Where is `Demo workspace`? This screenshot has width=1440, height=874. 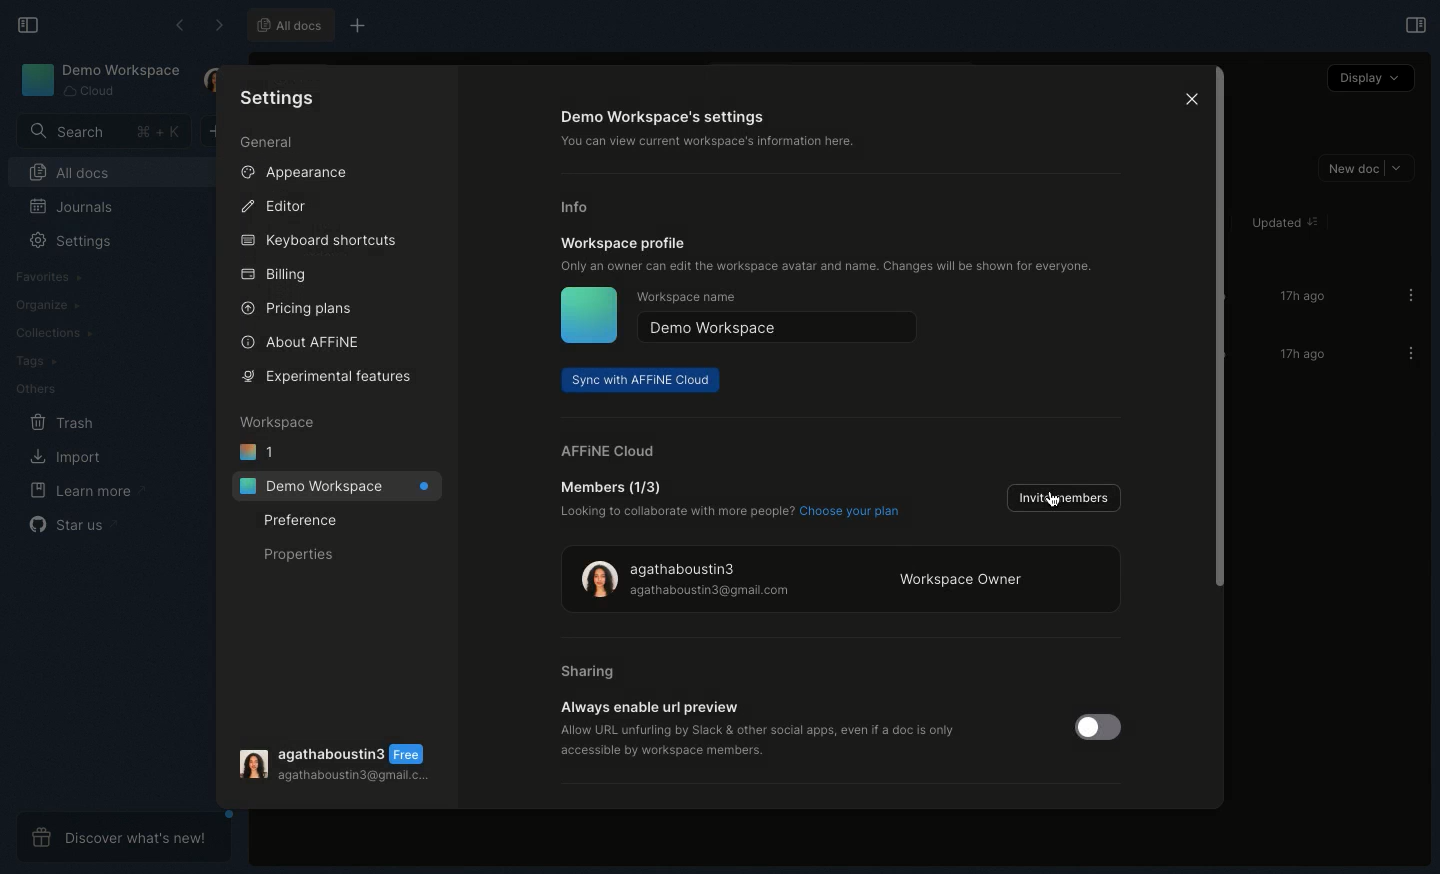 Demo workspace is located at coordinates (336, 485).